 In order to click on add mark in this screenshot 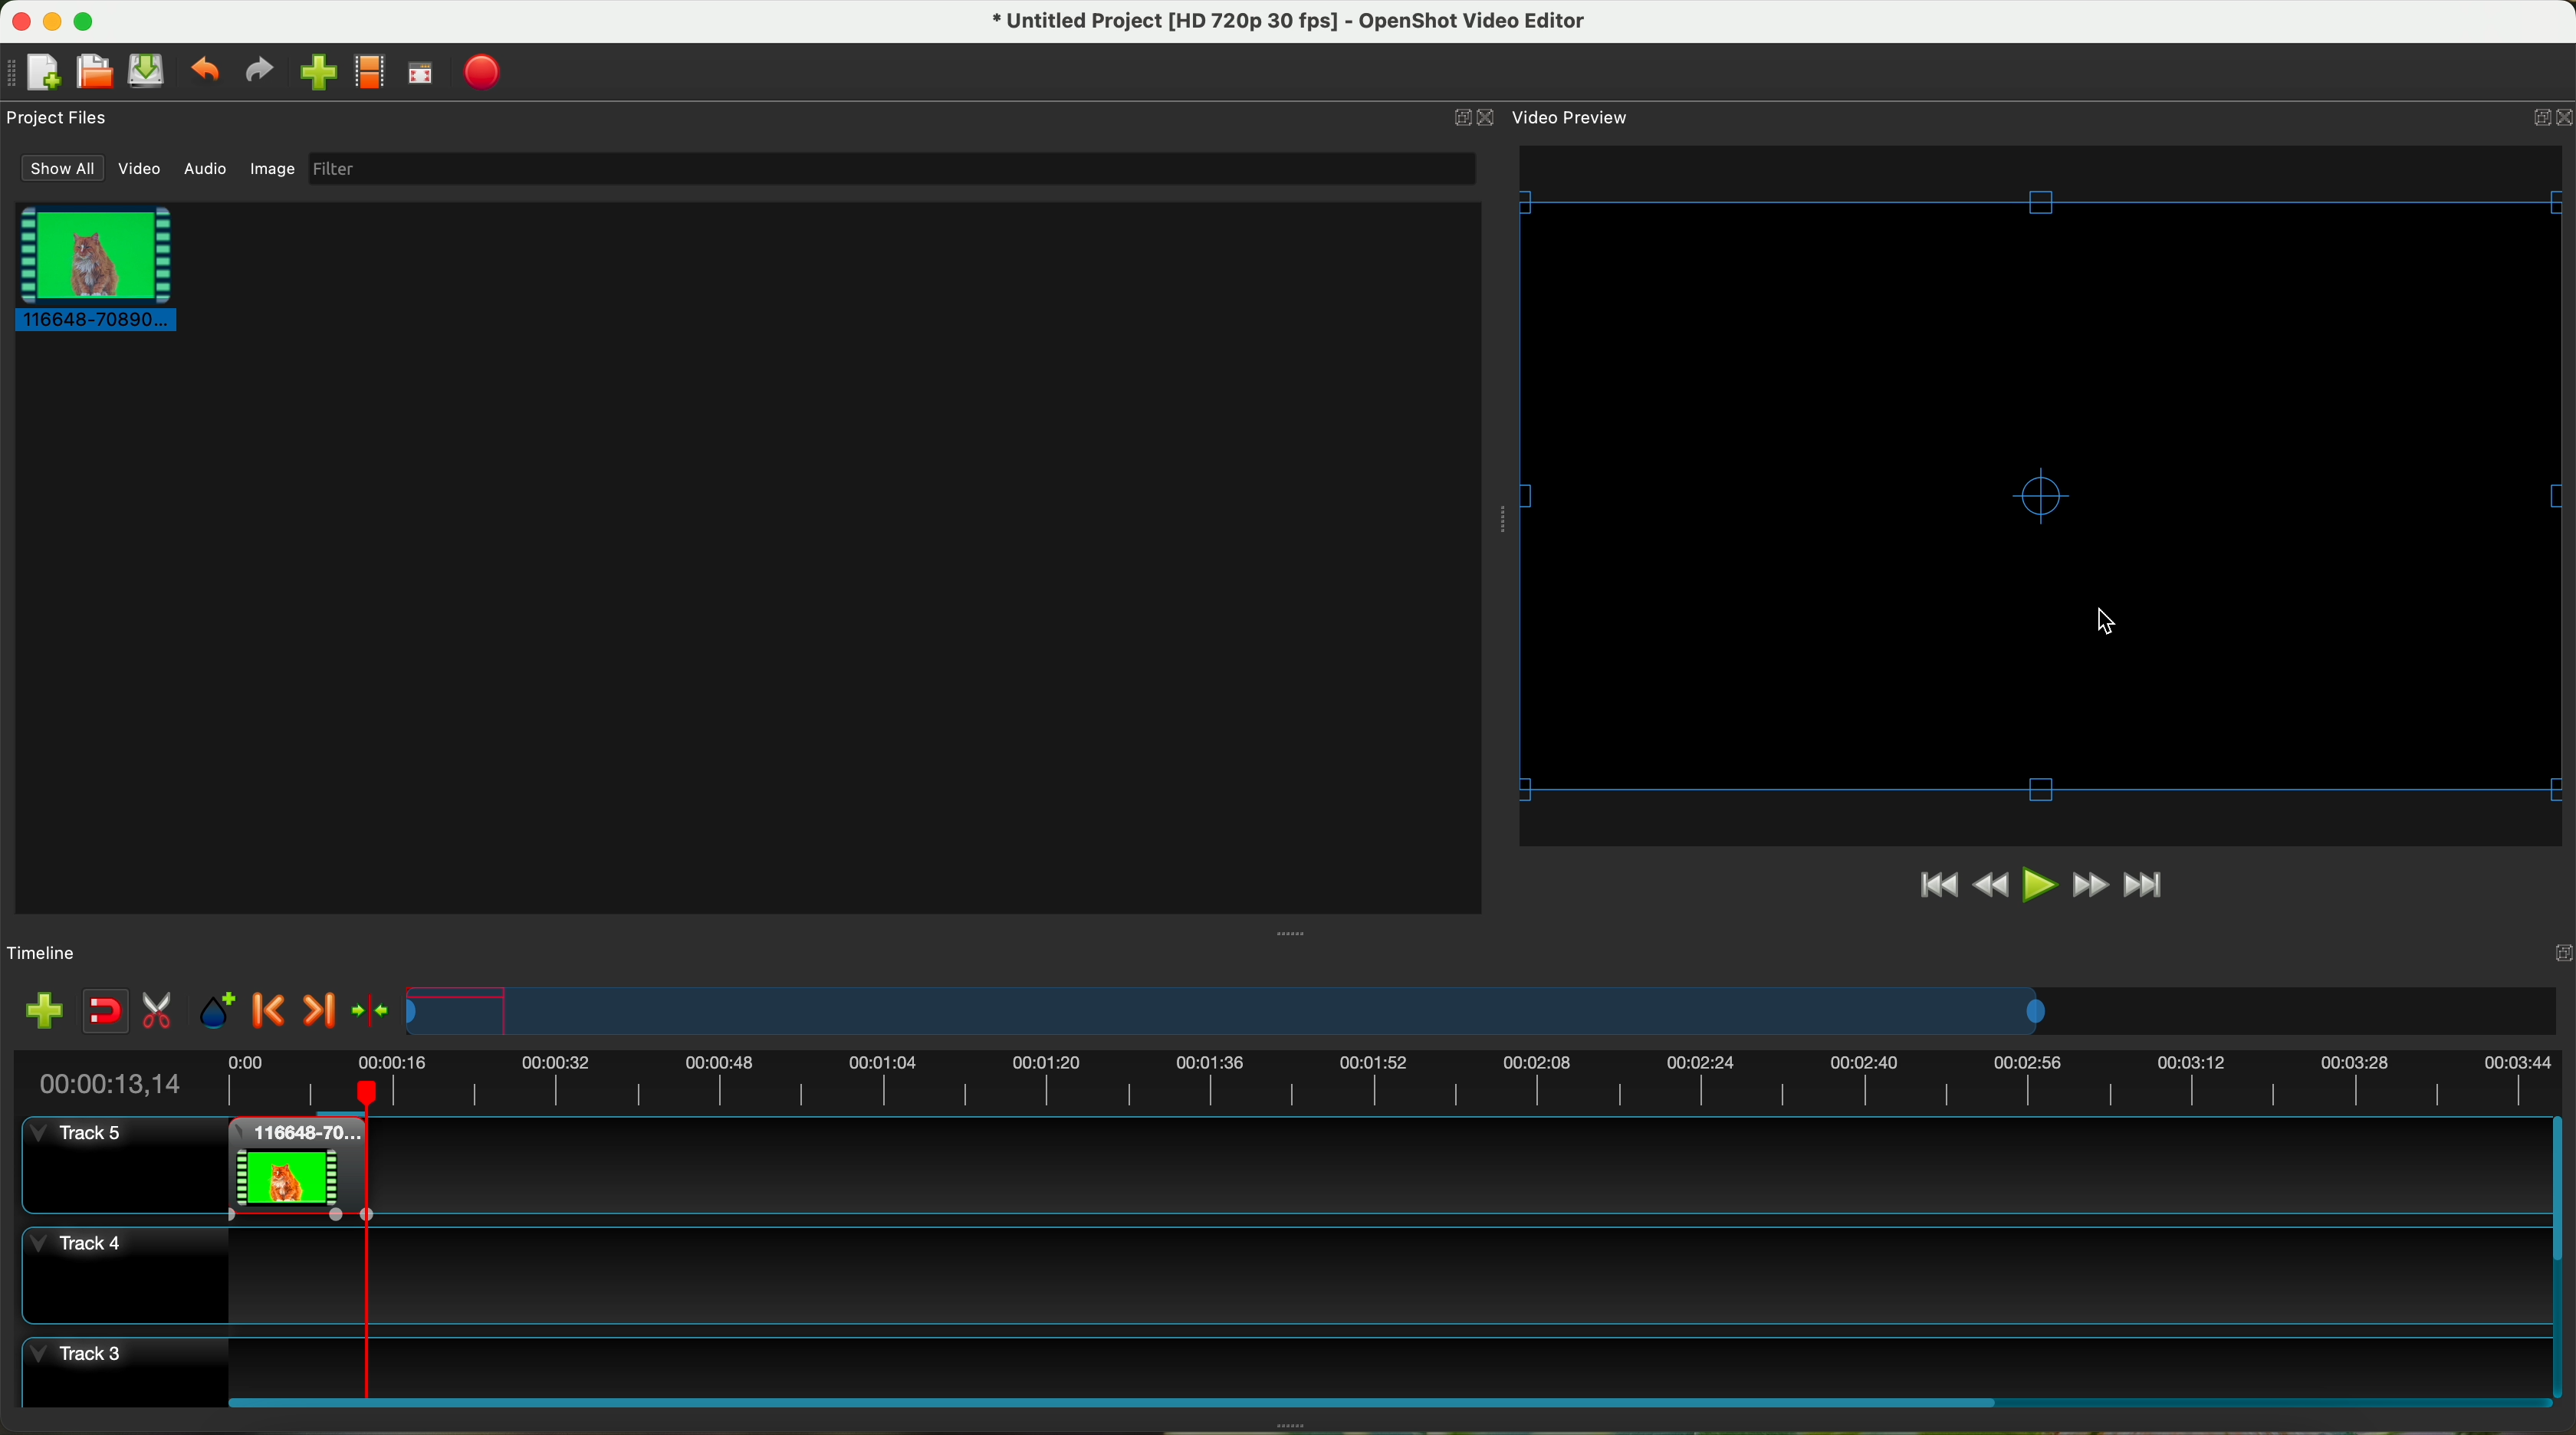, I will do `click(217, 1011)`.